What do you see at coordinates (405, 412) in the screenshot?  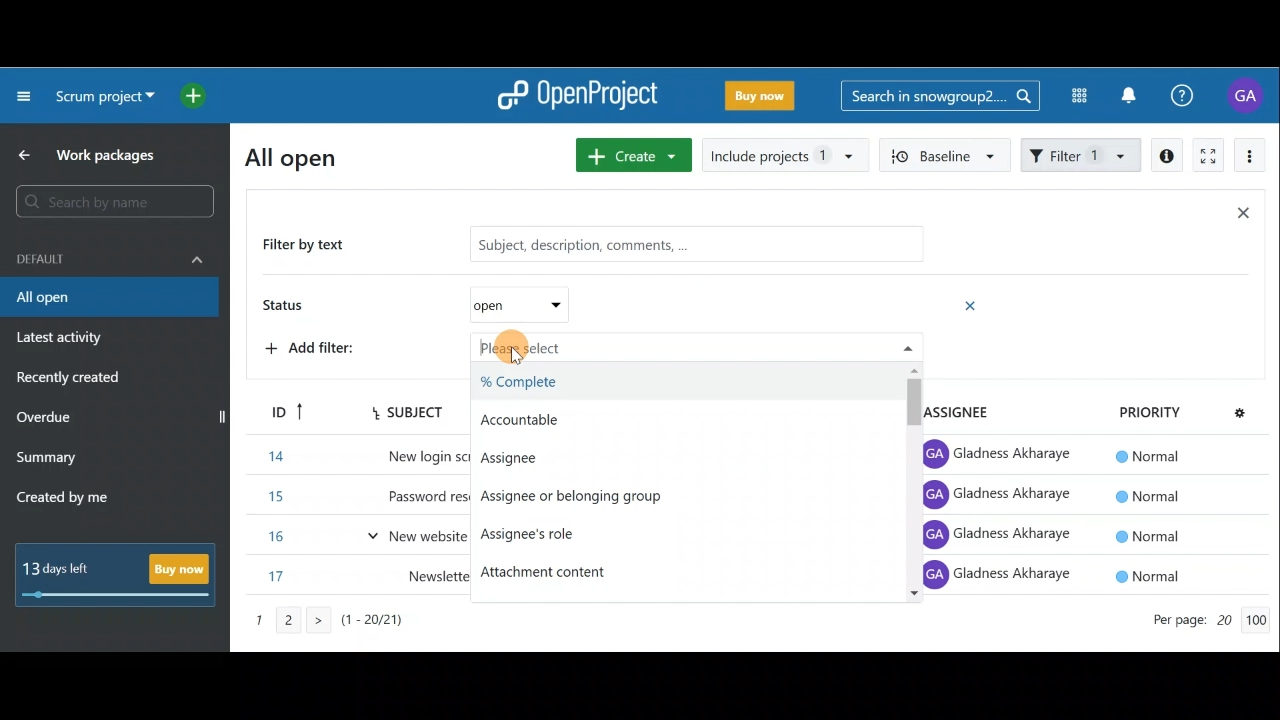 I see `Subject` at bounding box center [405, 412].